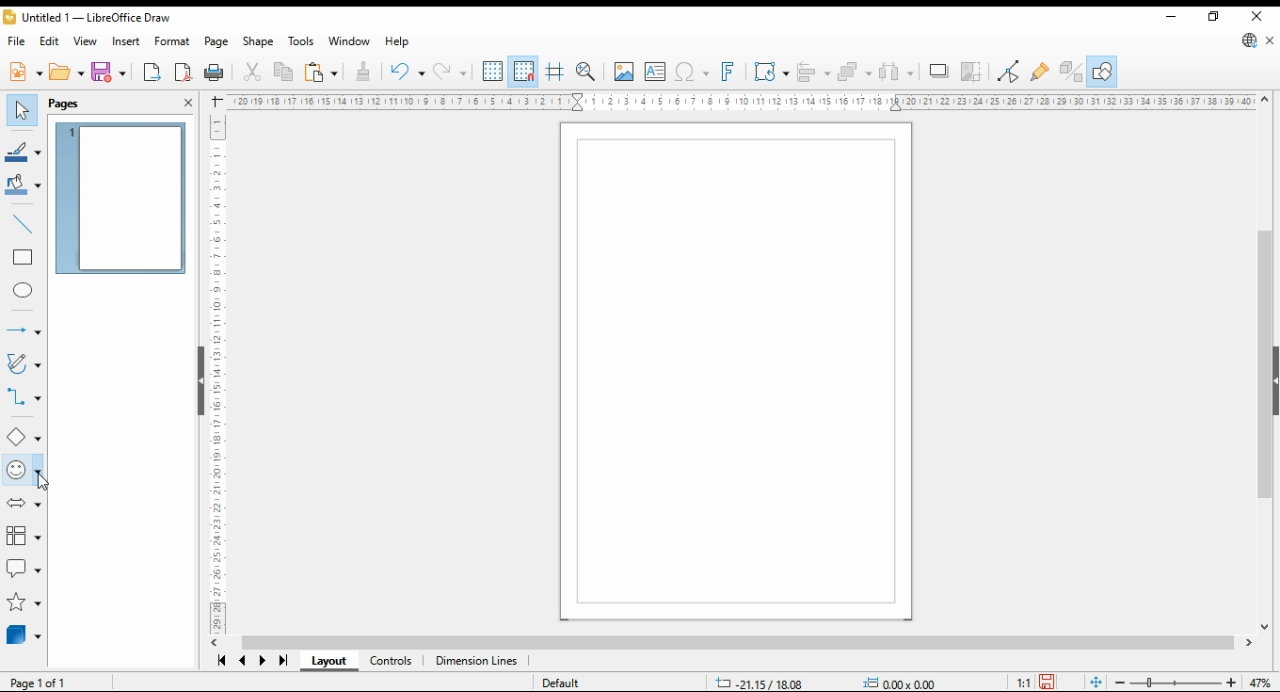  Describe the element at coordinates (975, 72) in the screenshot. I see `crop` at that location.